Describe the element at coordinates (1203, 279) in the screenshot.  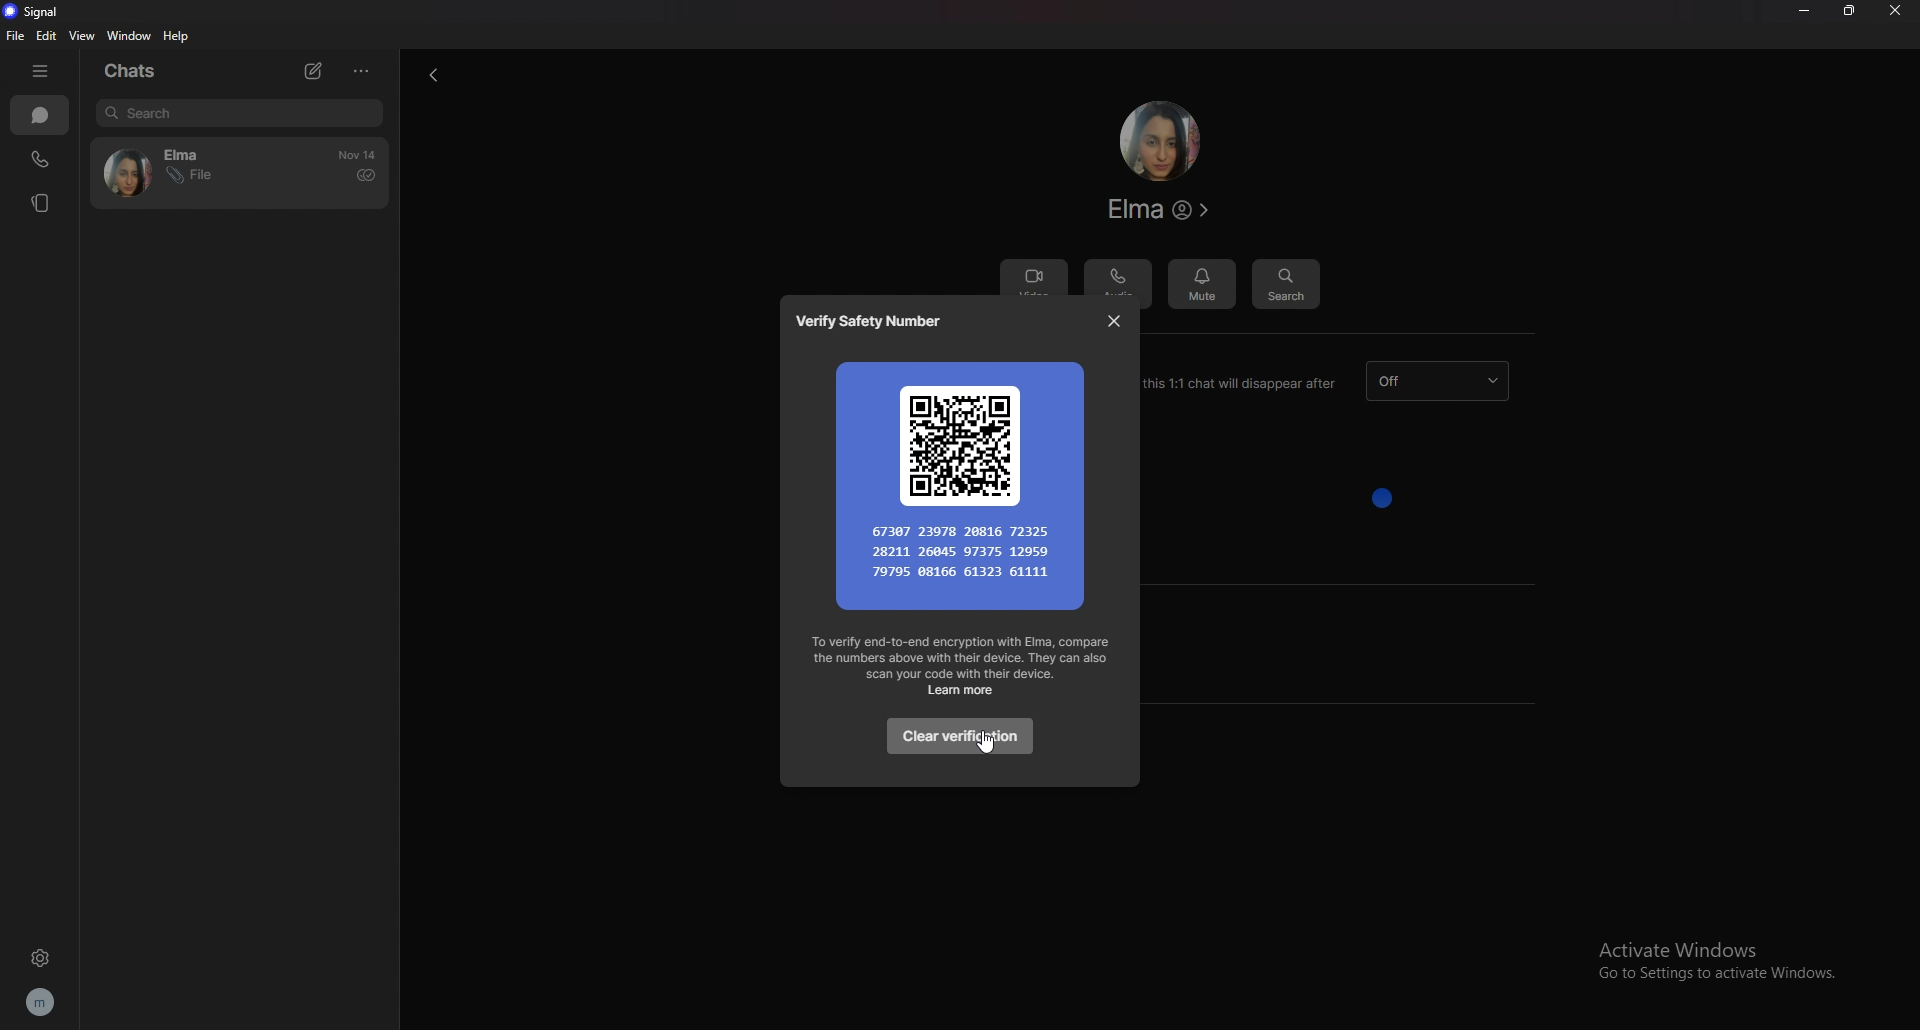
I see `mute` at that location.